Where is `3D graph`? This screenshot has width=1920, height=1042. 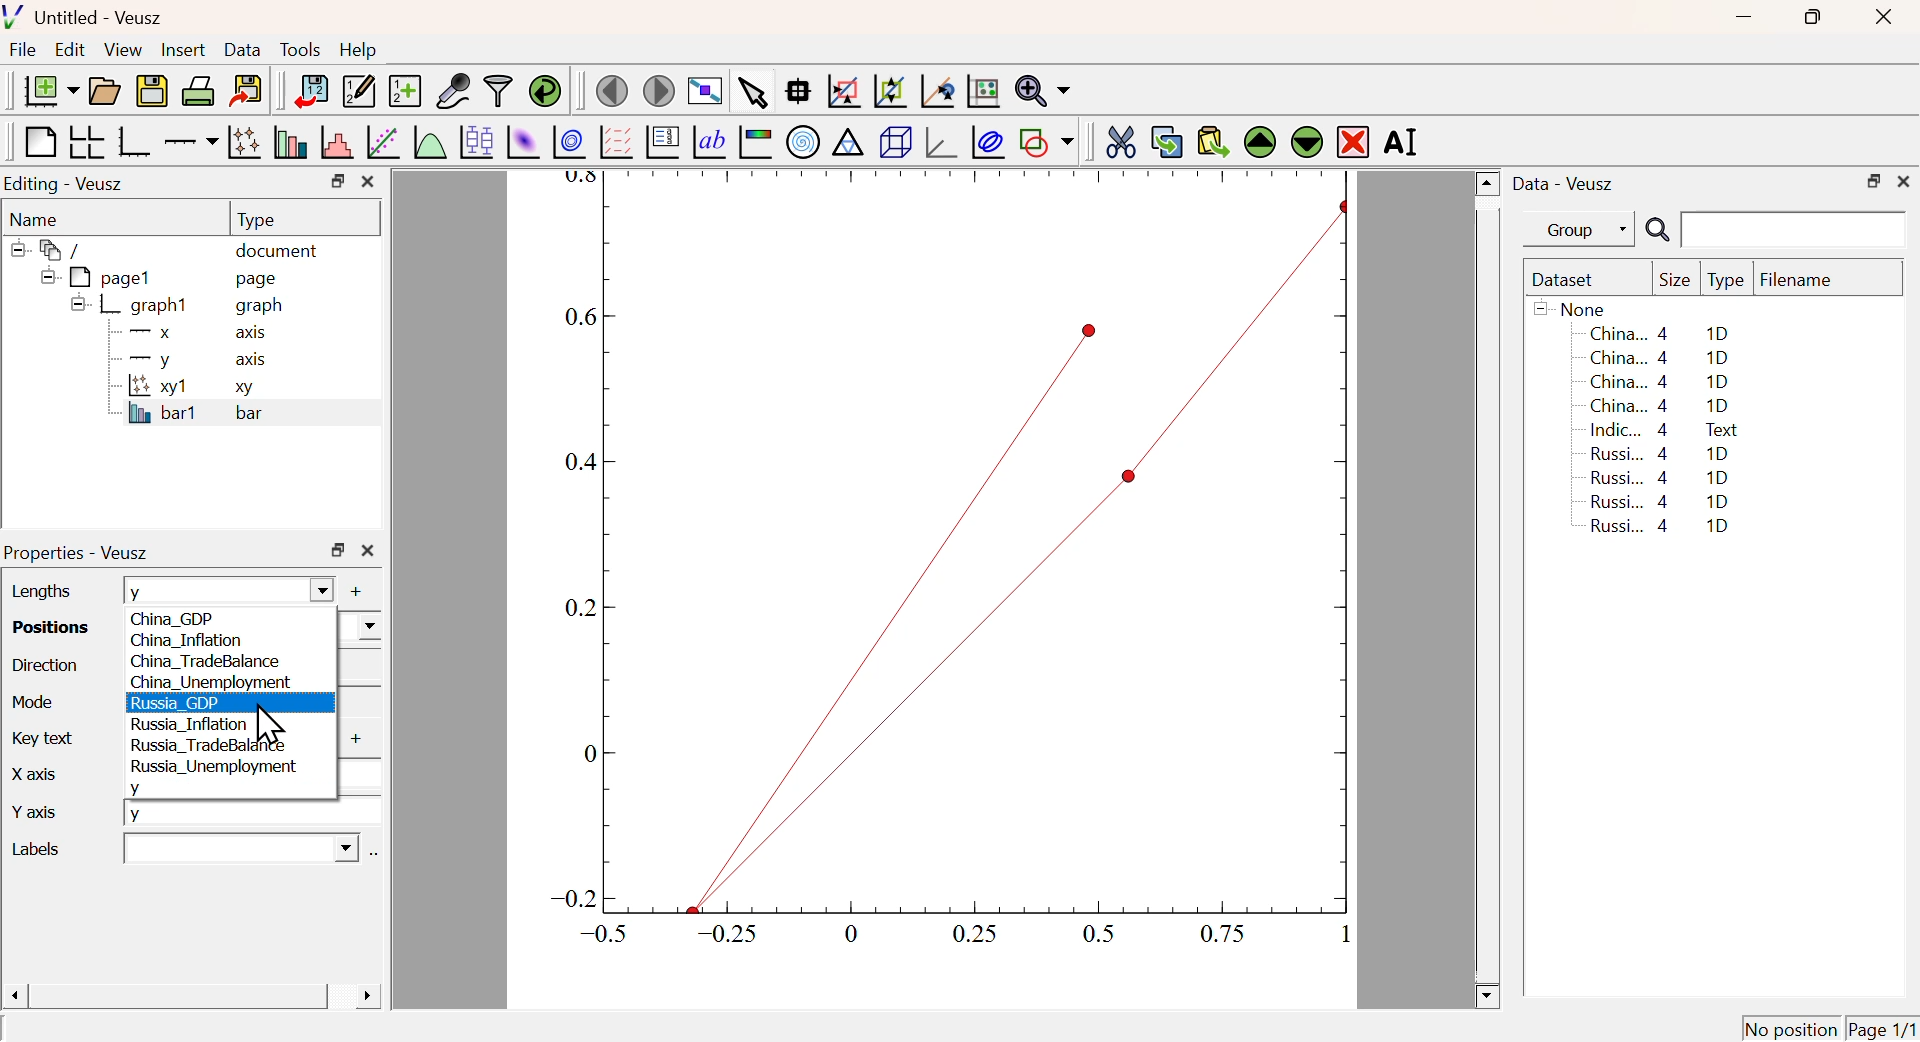 3D graph is located at coordinates (943, 144).